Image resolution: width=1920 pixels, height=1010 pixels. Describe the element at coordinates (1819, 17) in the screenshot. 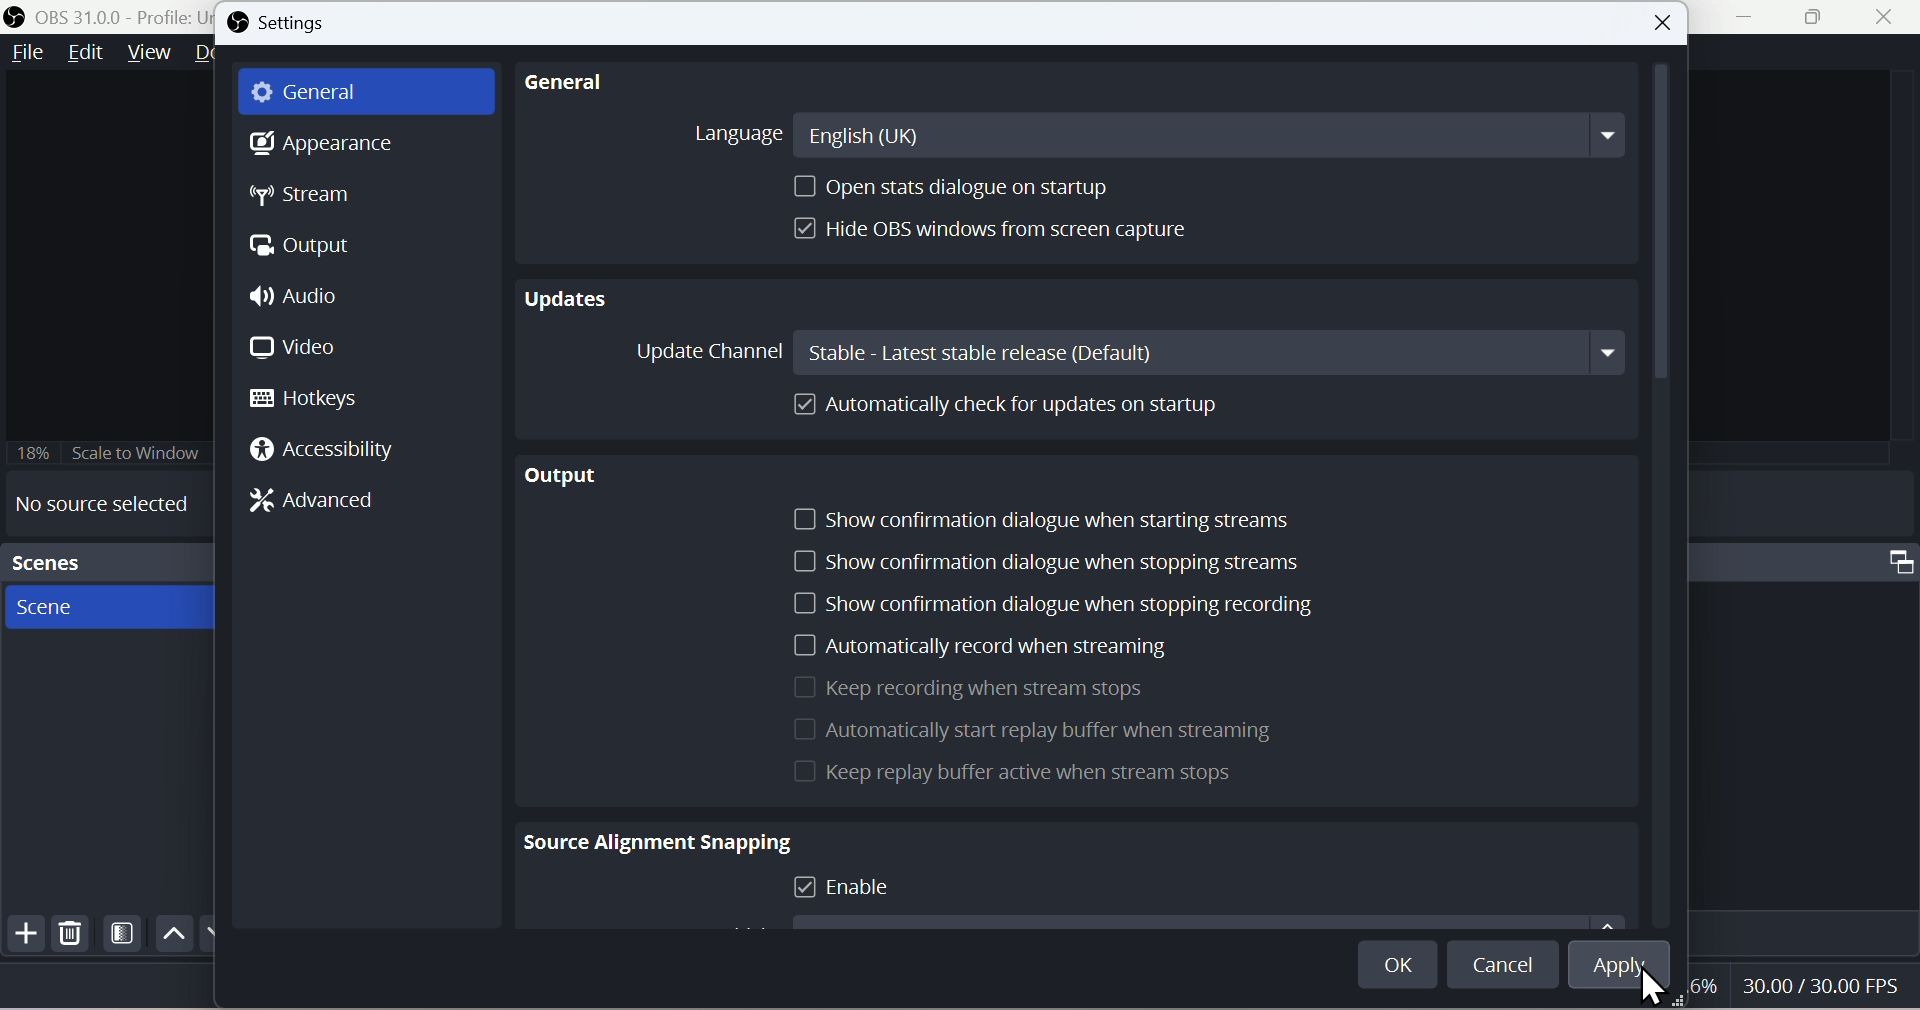

I see `Window Expand` at that location.